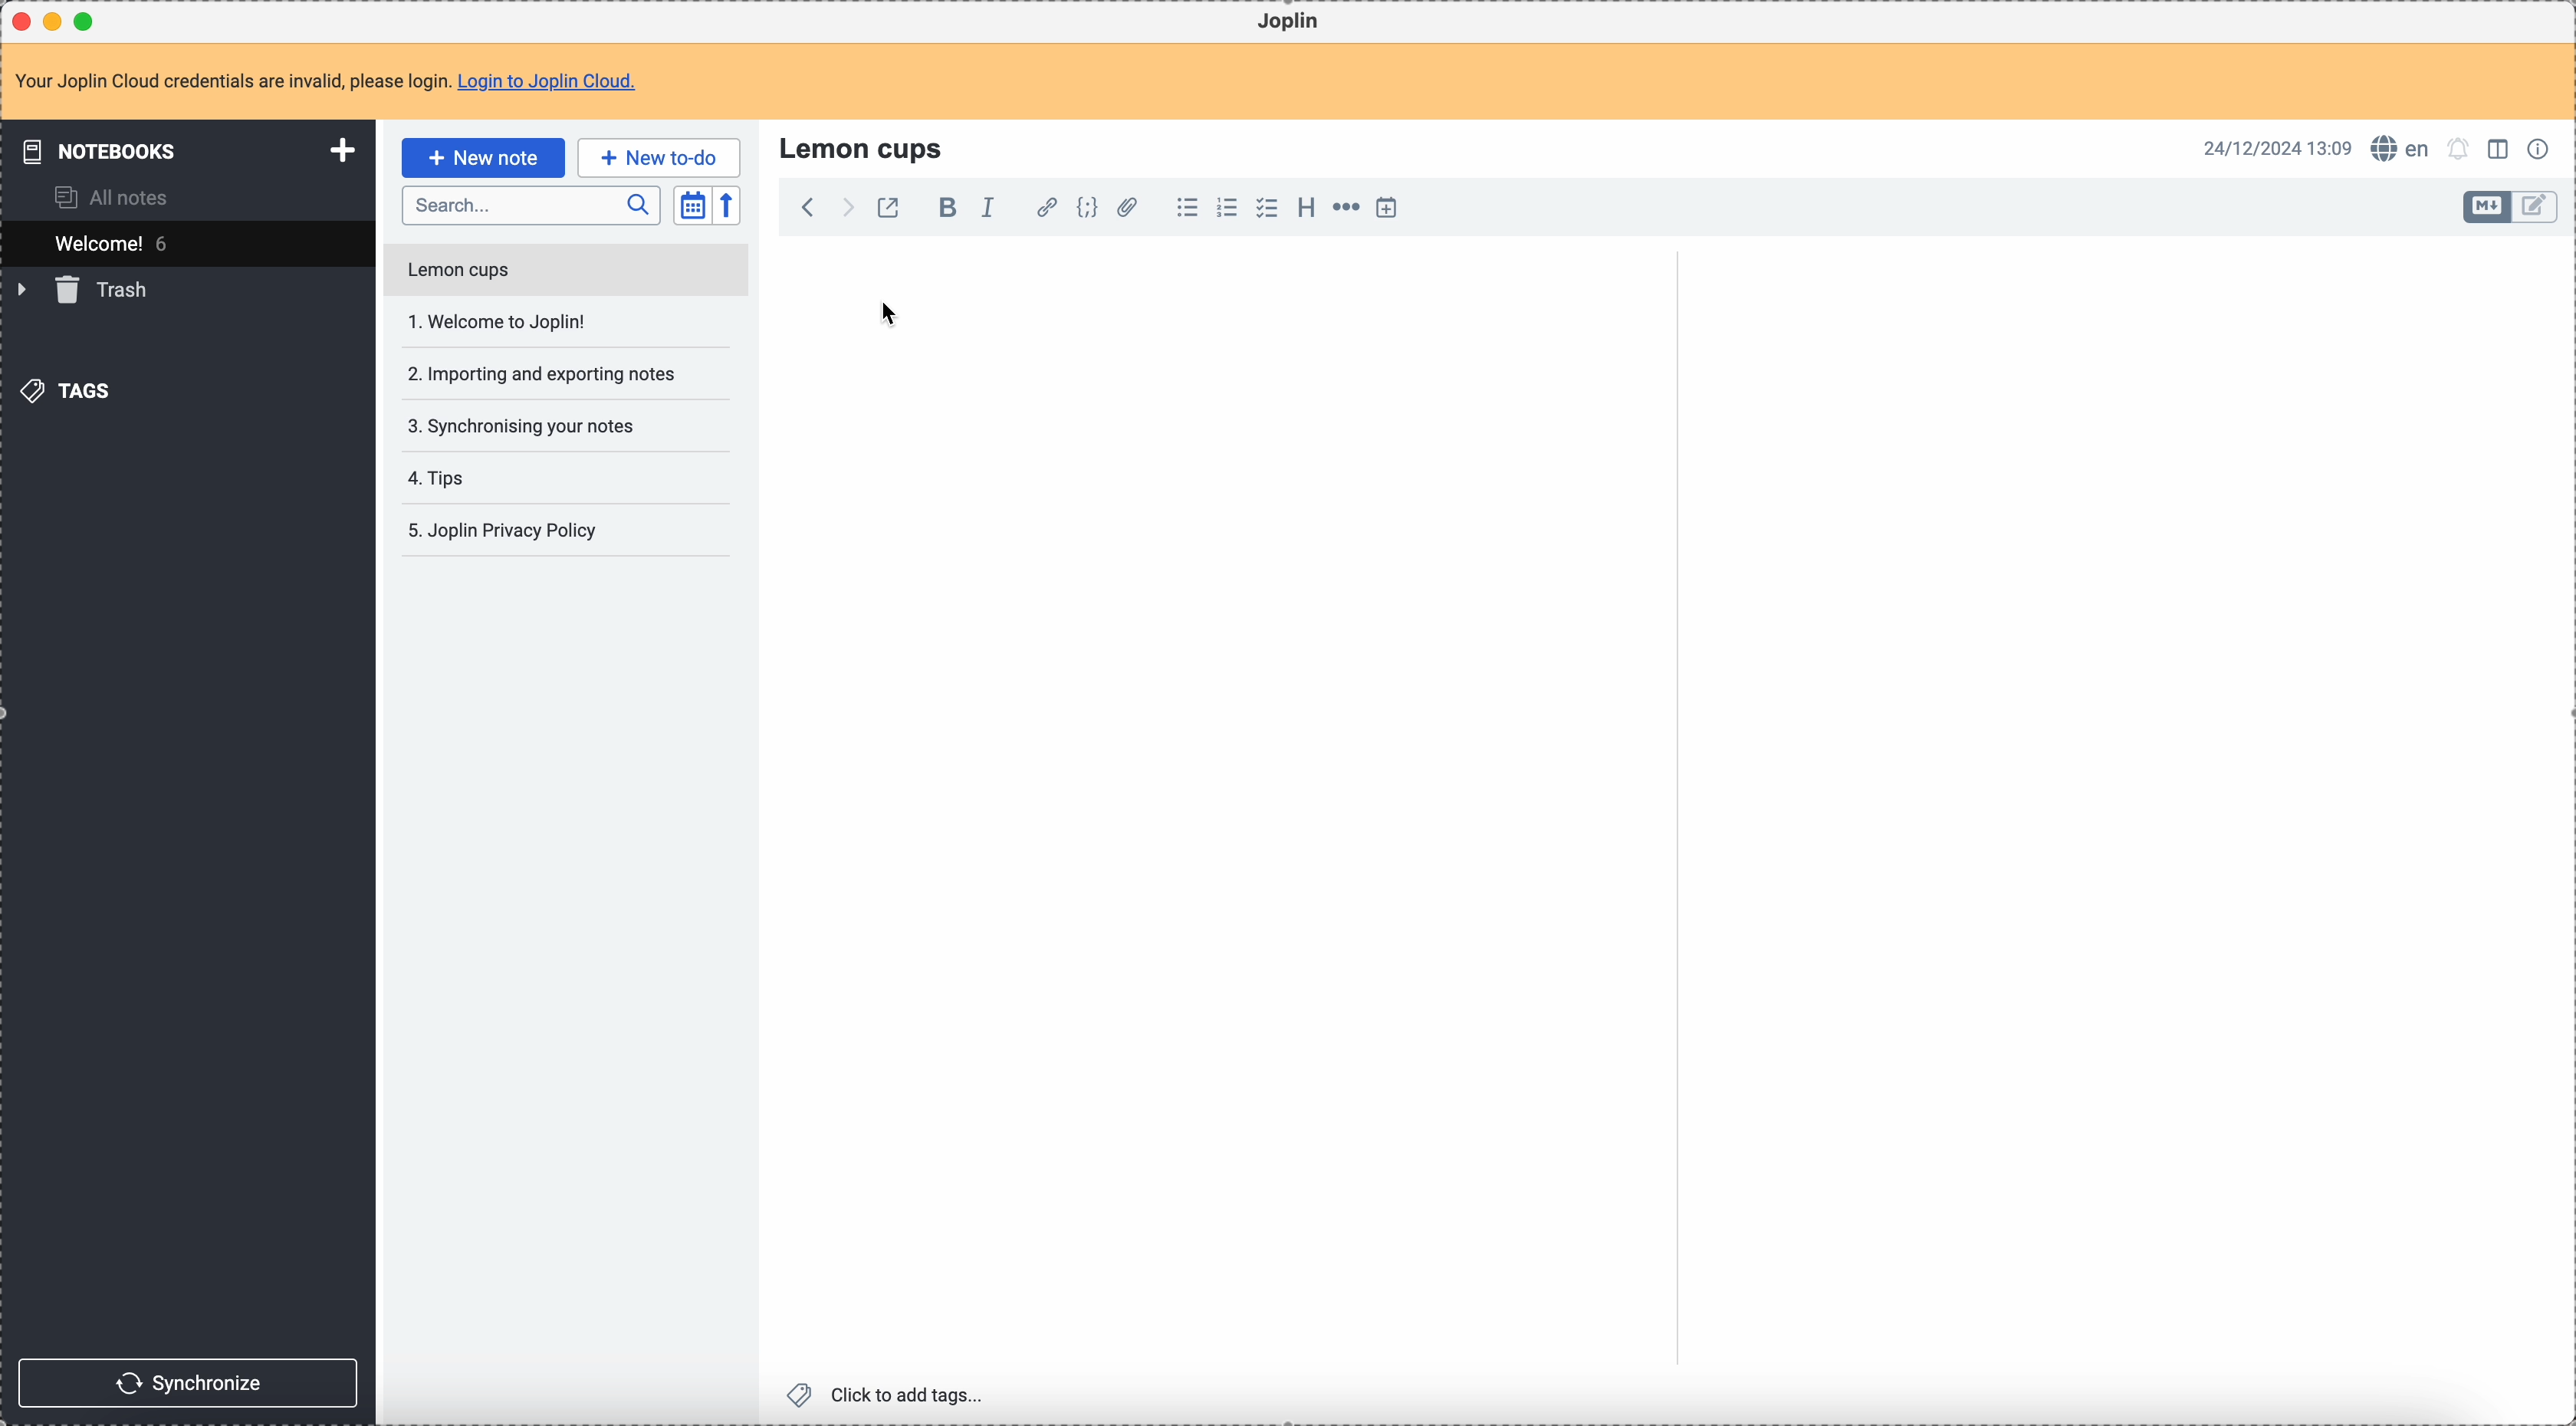  I want to click on toggle edit layout, so click(2488, 207).